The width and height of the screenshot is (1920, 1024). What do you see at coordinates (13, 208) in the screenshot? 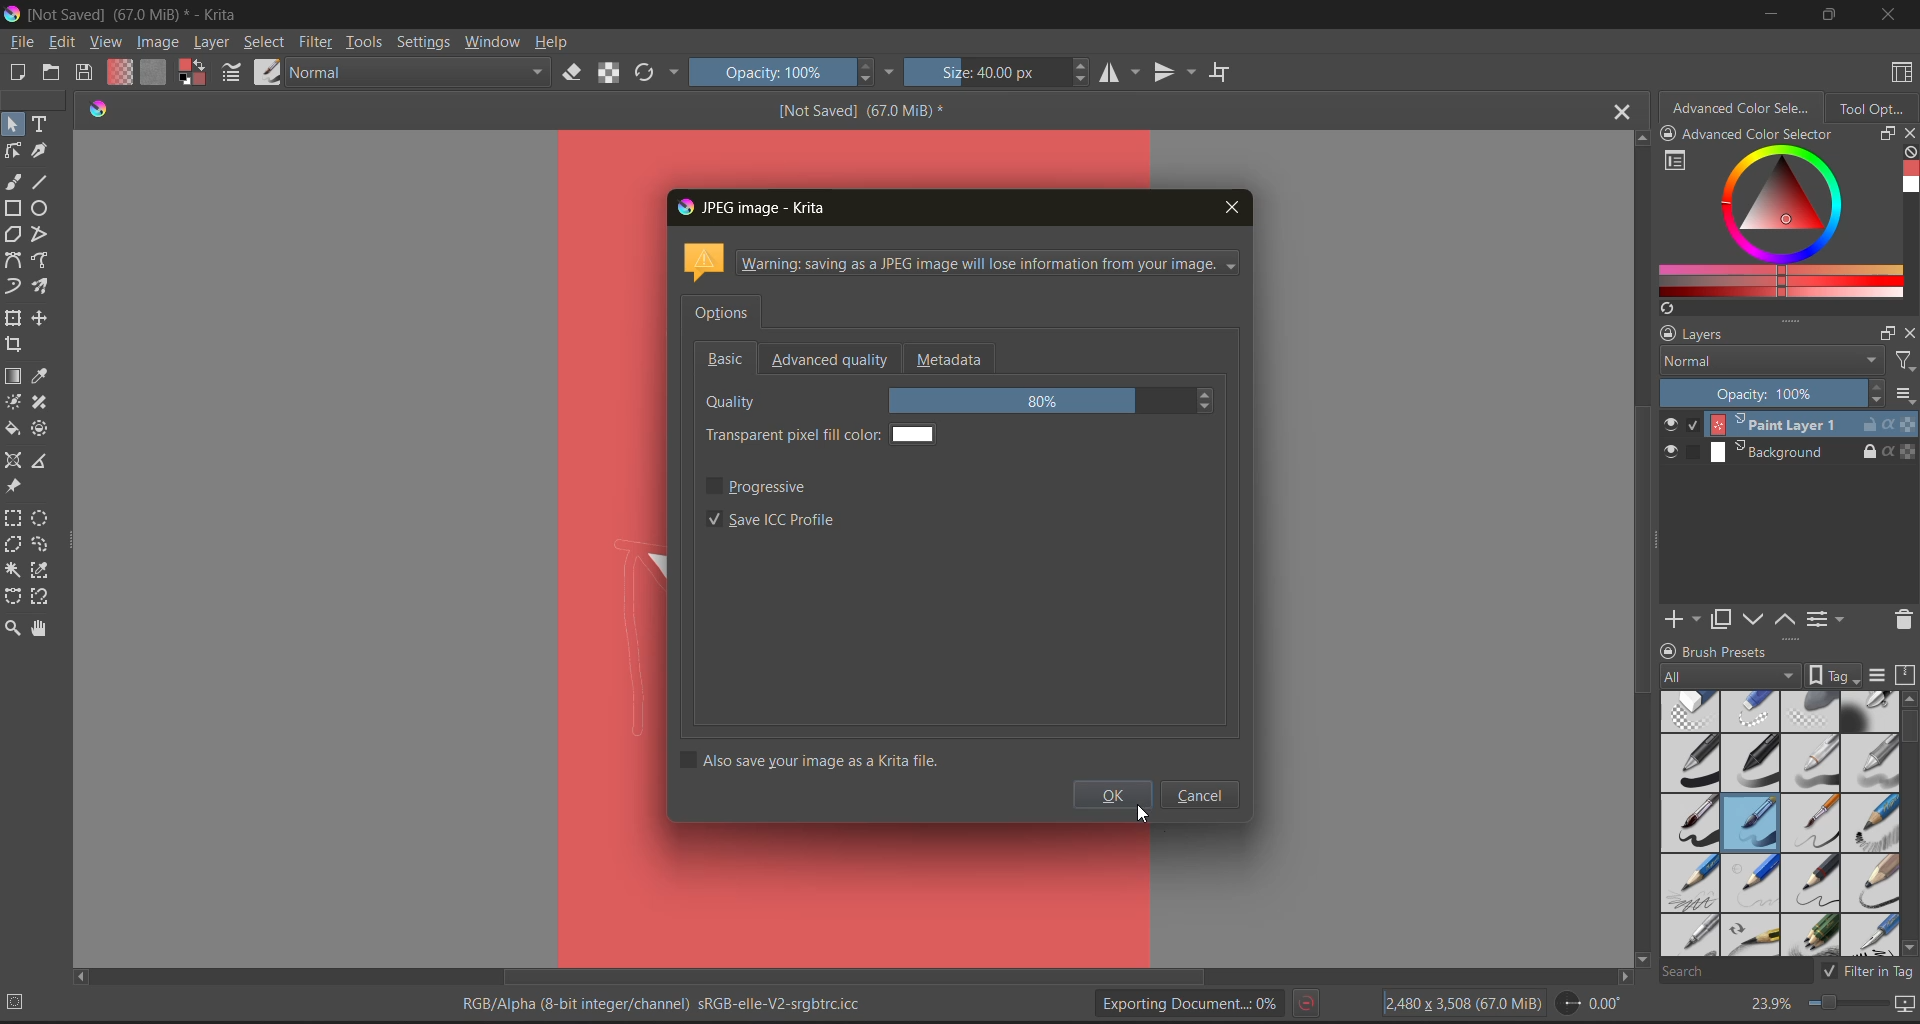
I see `tools` at bounding box center [13, 208].